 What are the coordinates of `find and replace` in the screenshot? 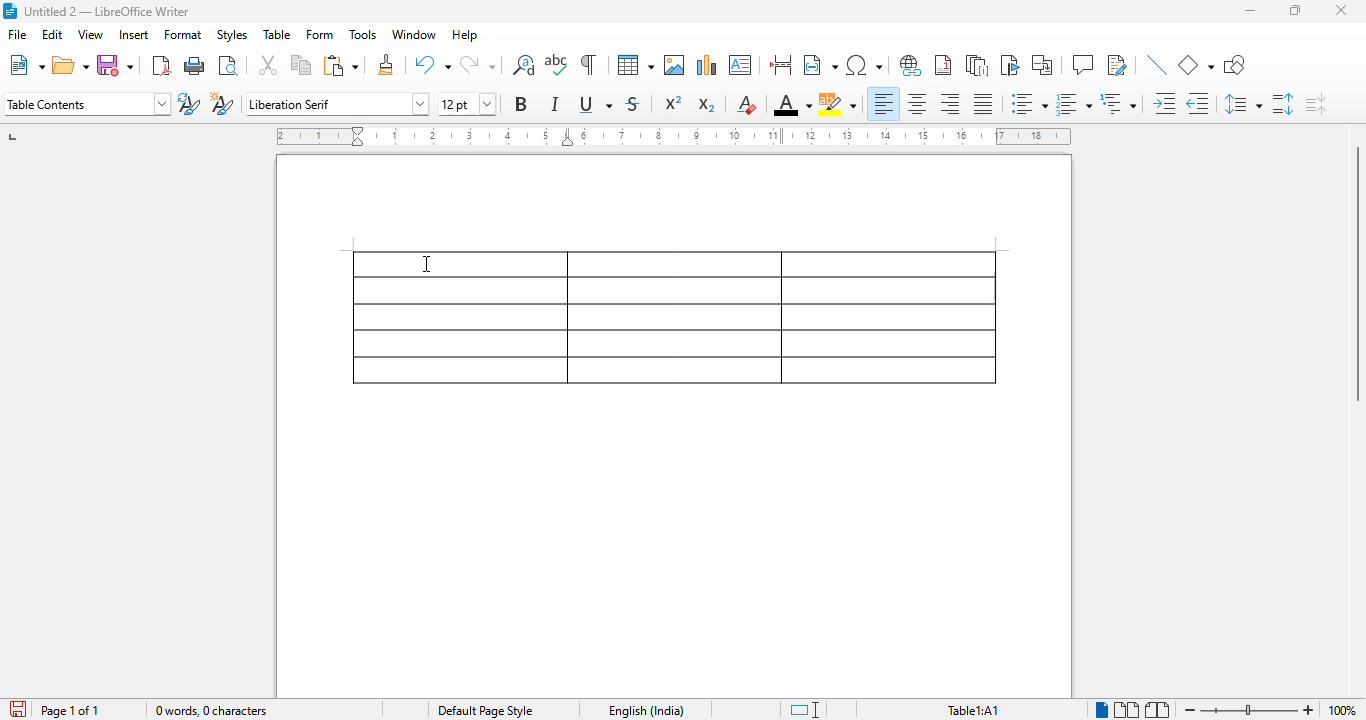 It's located at (523, 65).